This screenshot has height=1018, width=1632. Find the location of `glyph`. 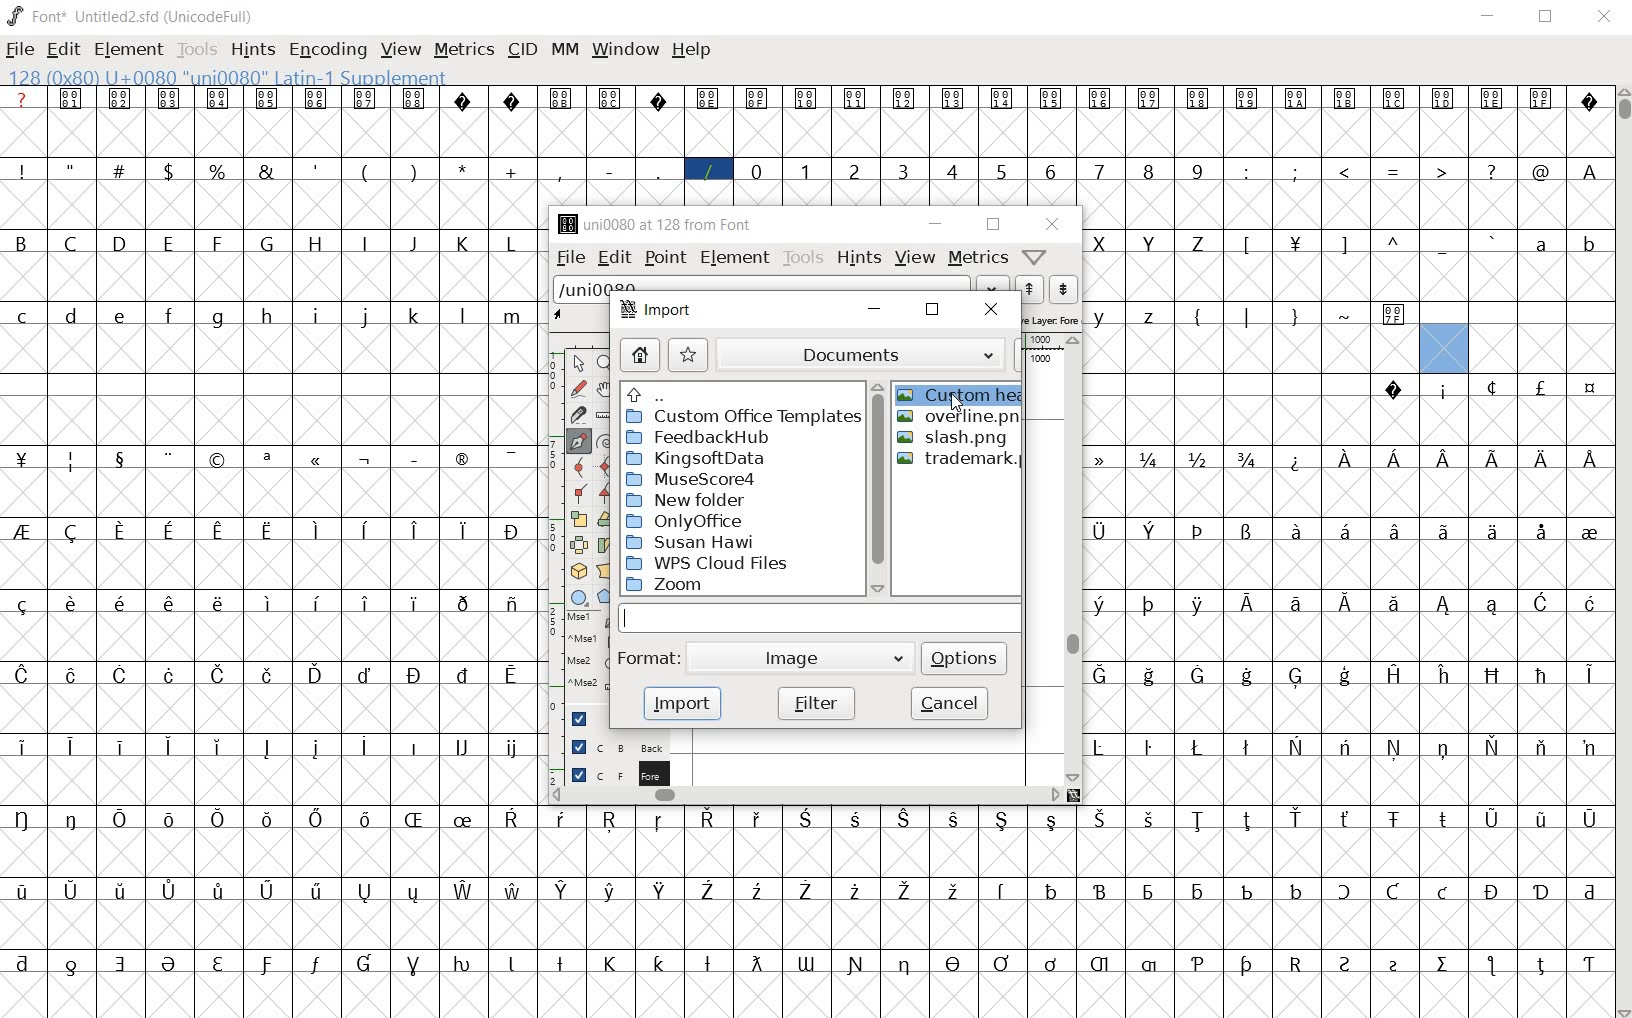

glyph is located at coordinates (1050, 172).